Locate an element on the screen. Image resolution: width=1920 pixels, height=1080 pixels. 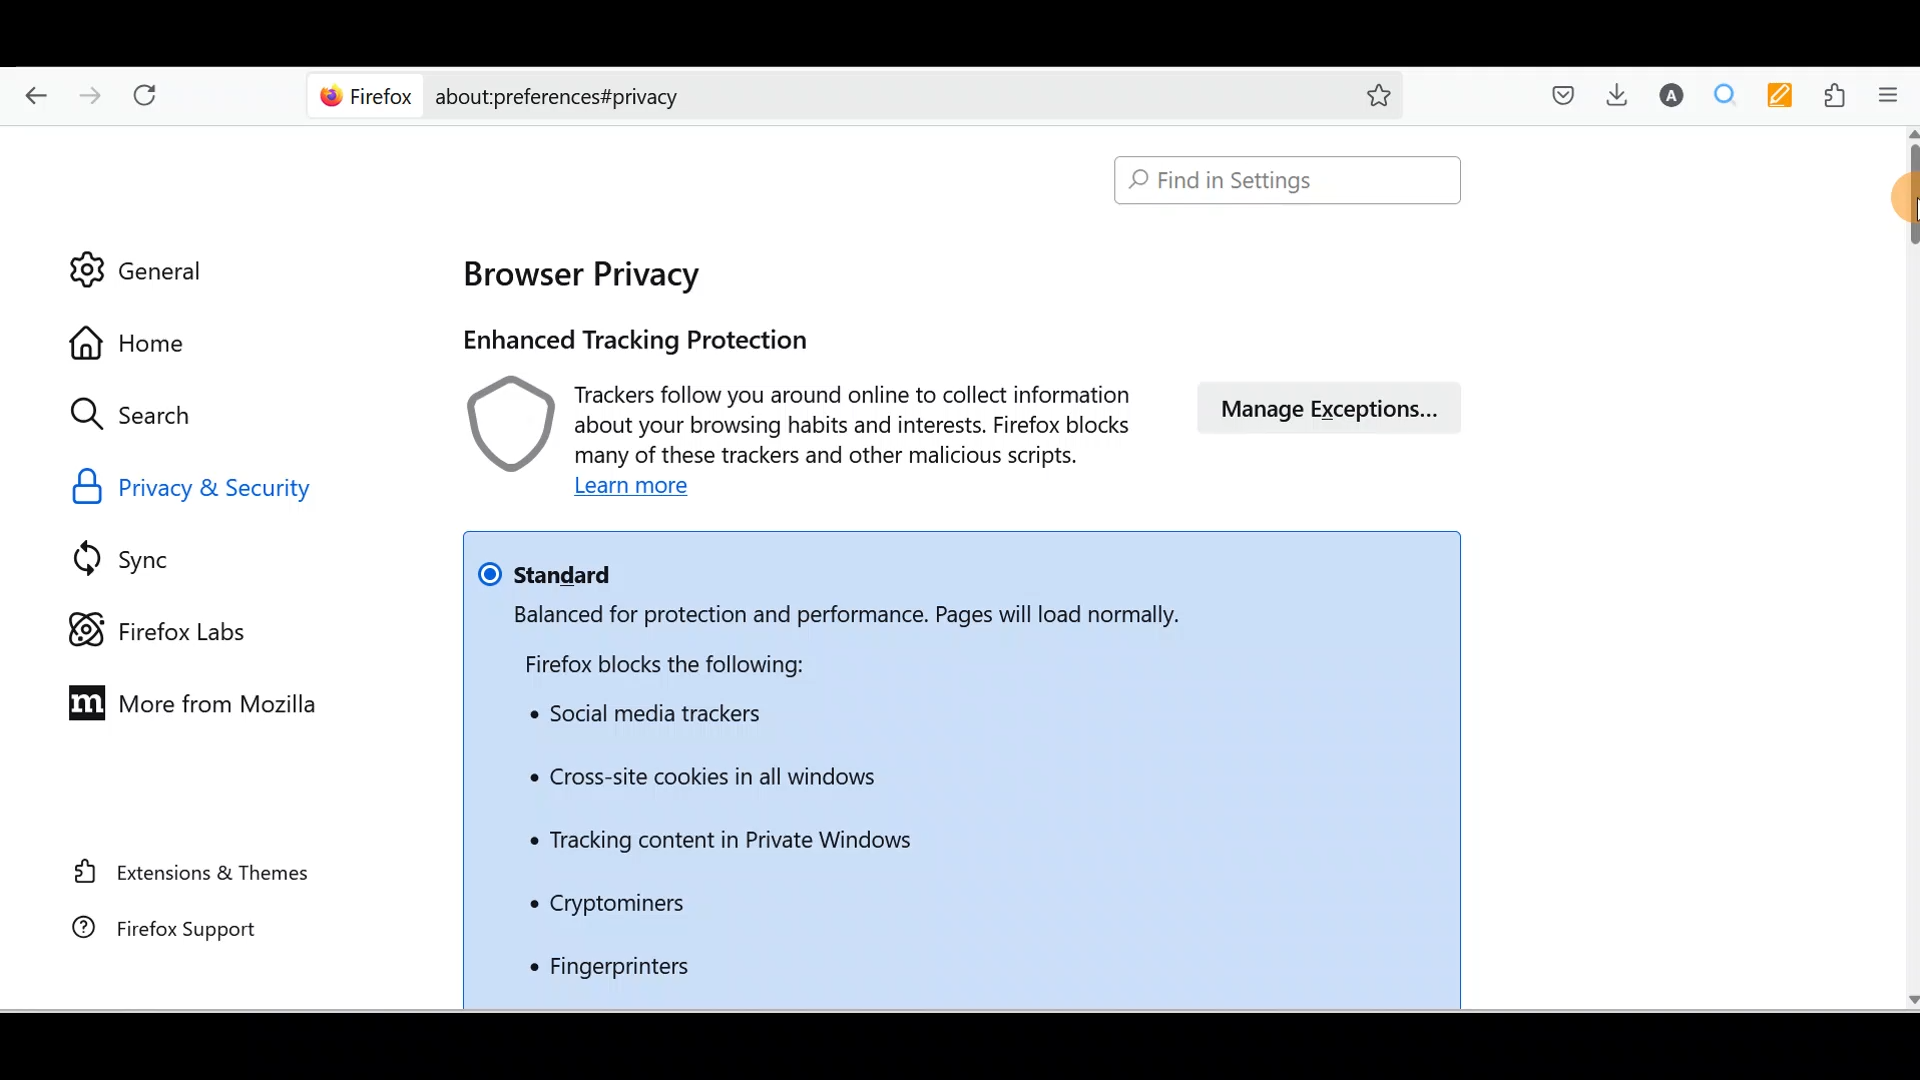
Multiple search and higlight is located at coordinates (1720, 94).